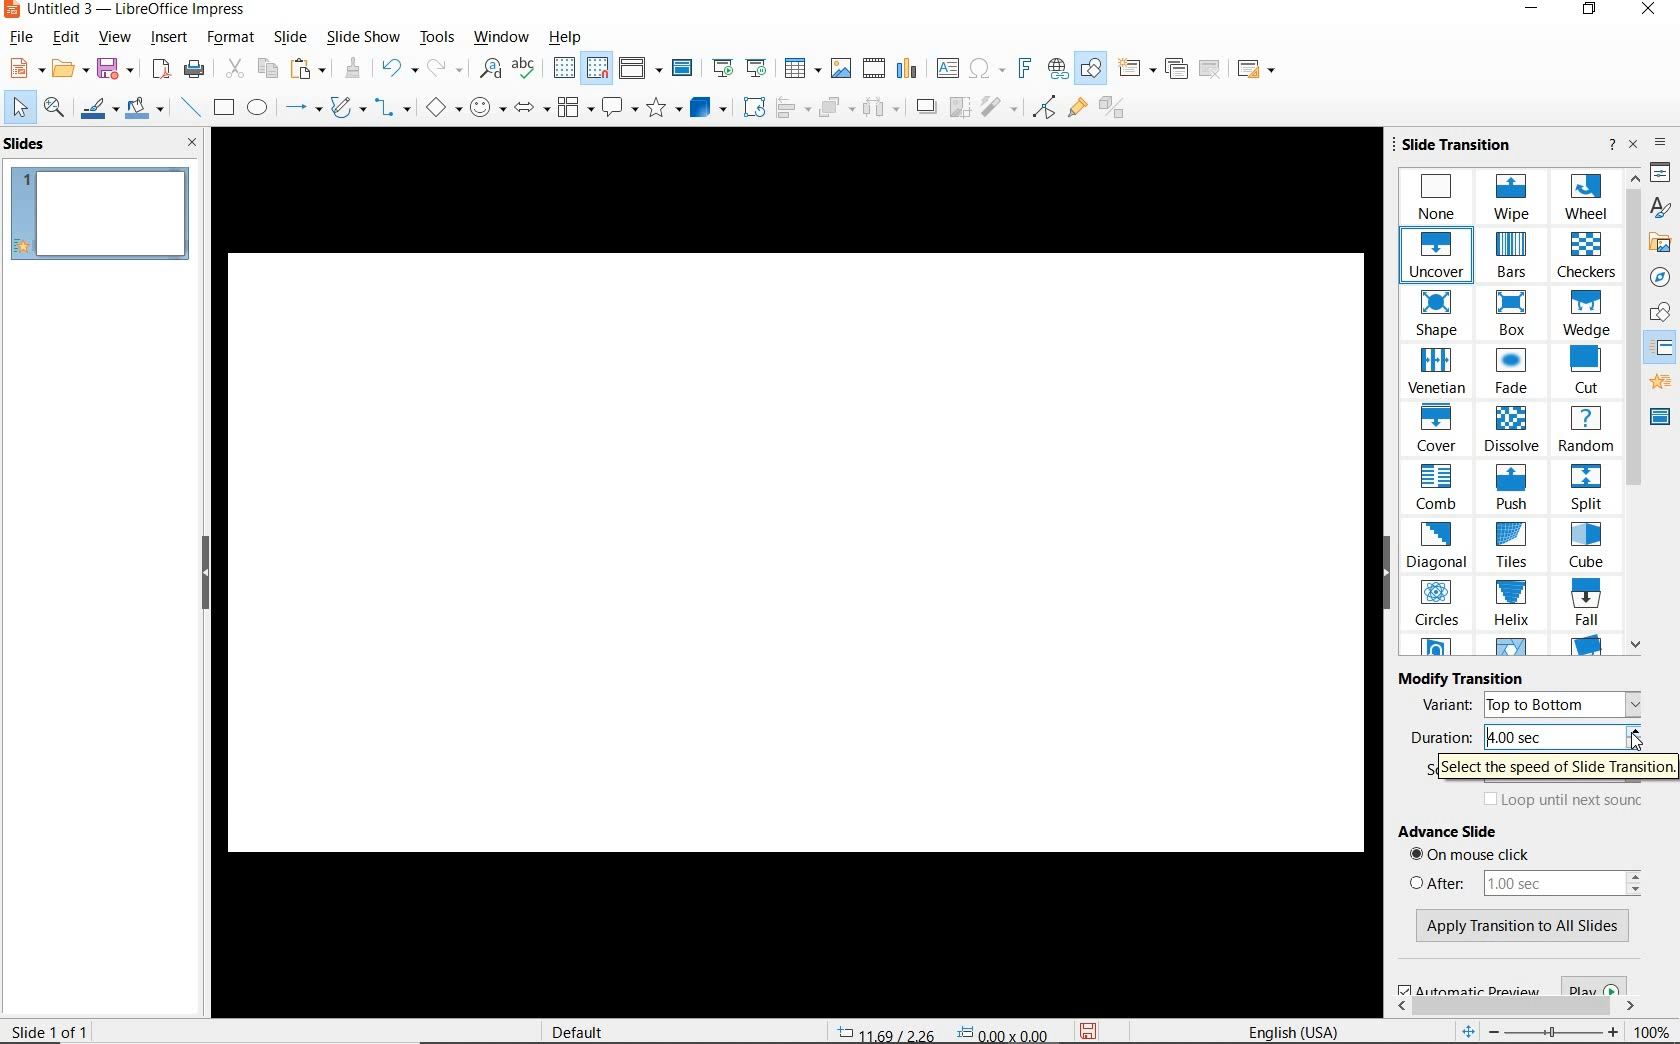  I want to click on SLIDE SHOW, so click(364, 37).